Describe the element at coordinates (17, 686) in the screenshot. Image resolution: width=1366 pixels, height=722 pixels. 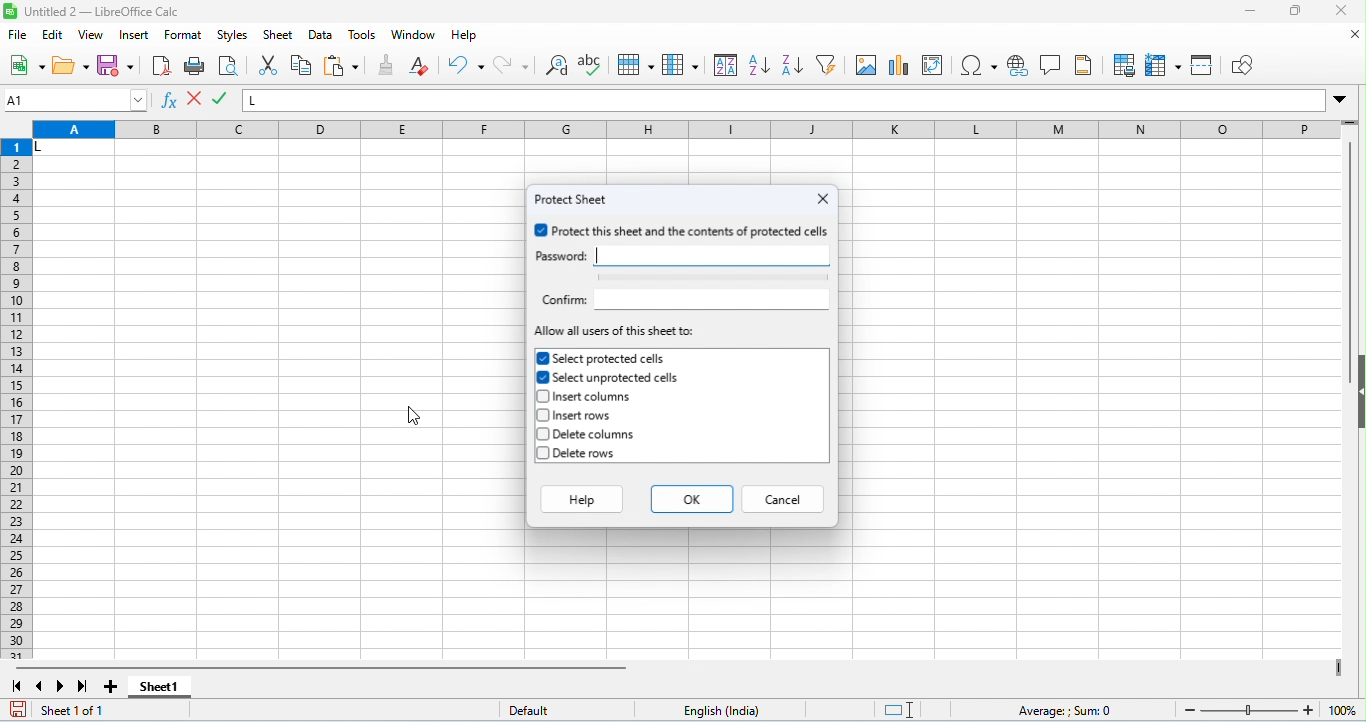
I see `first sheet` at that location.